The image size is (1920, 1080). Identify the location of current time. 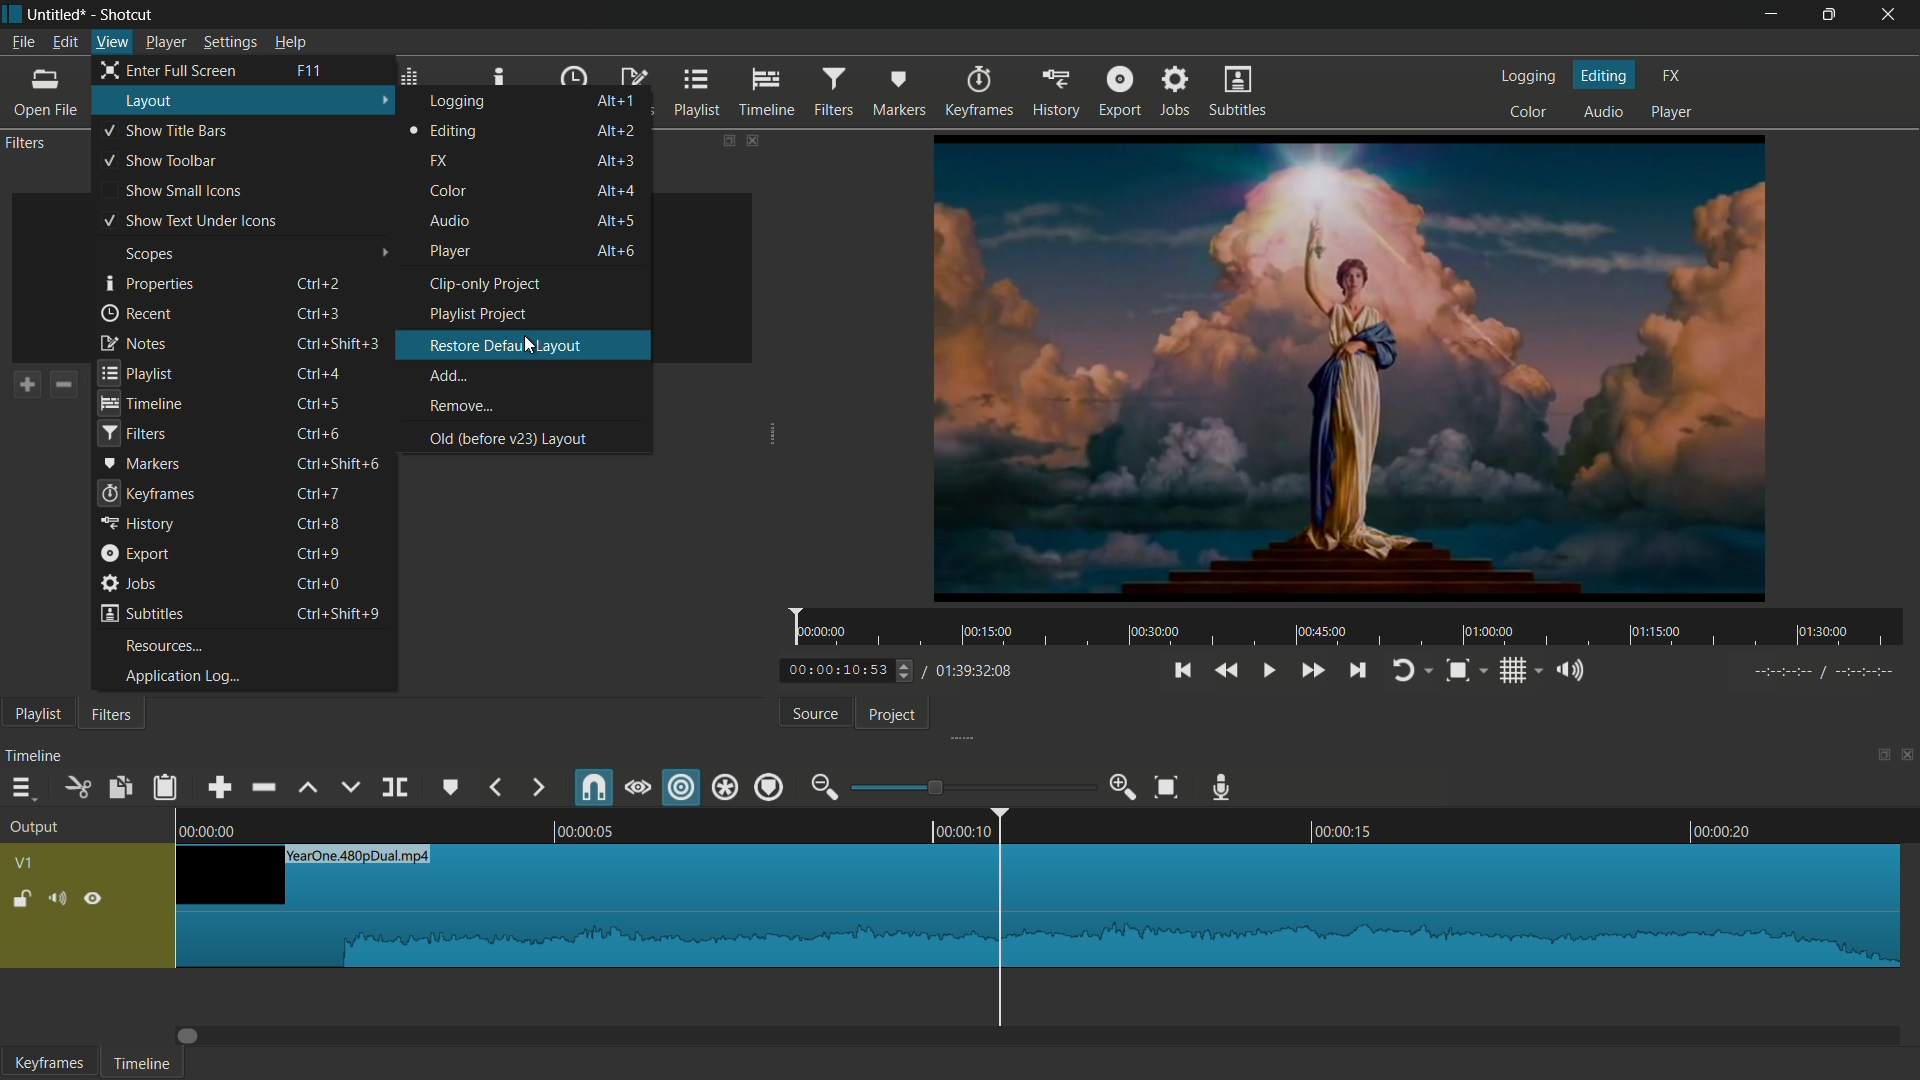
(853, 671).